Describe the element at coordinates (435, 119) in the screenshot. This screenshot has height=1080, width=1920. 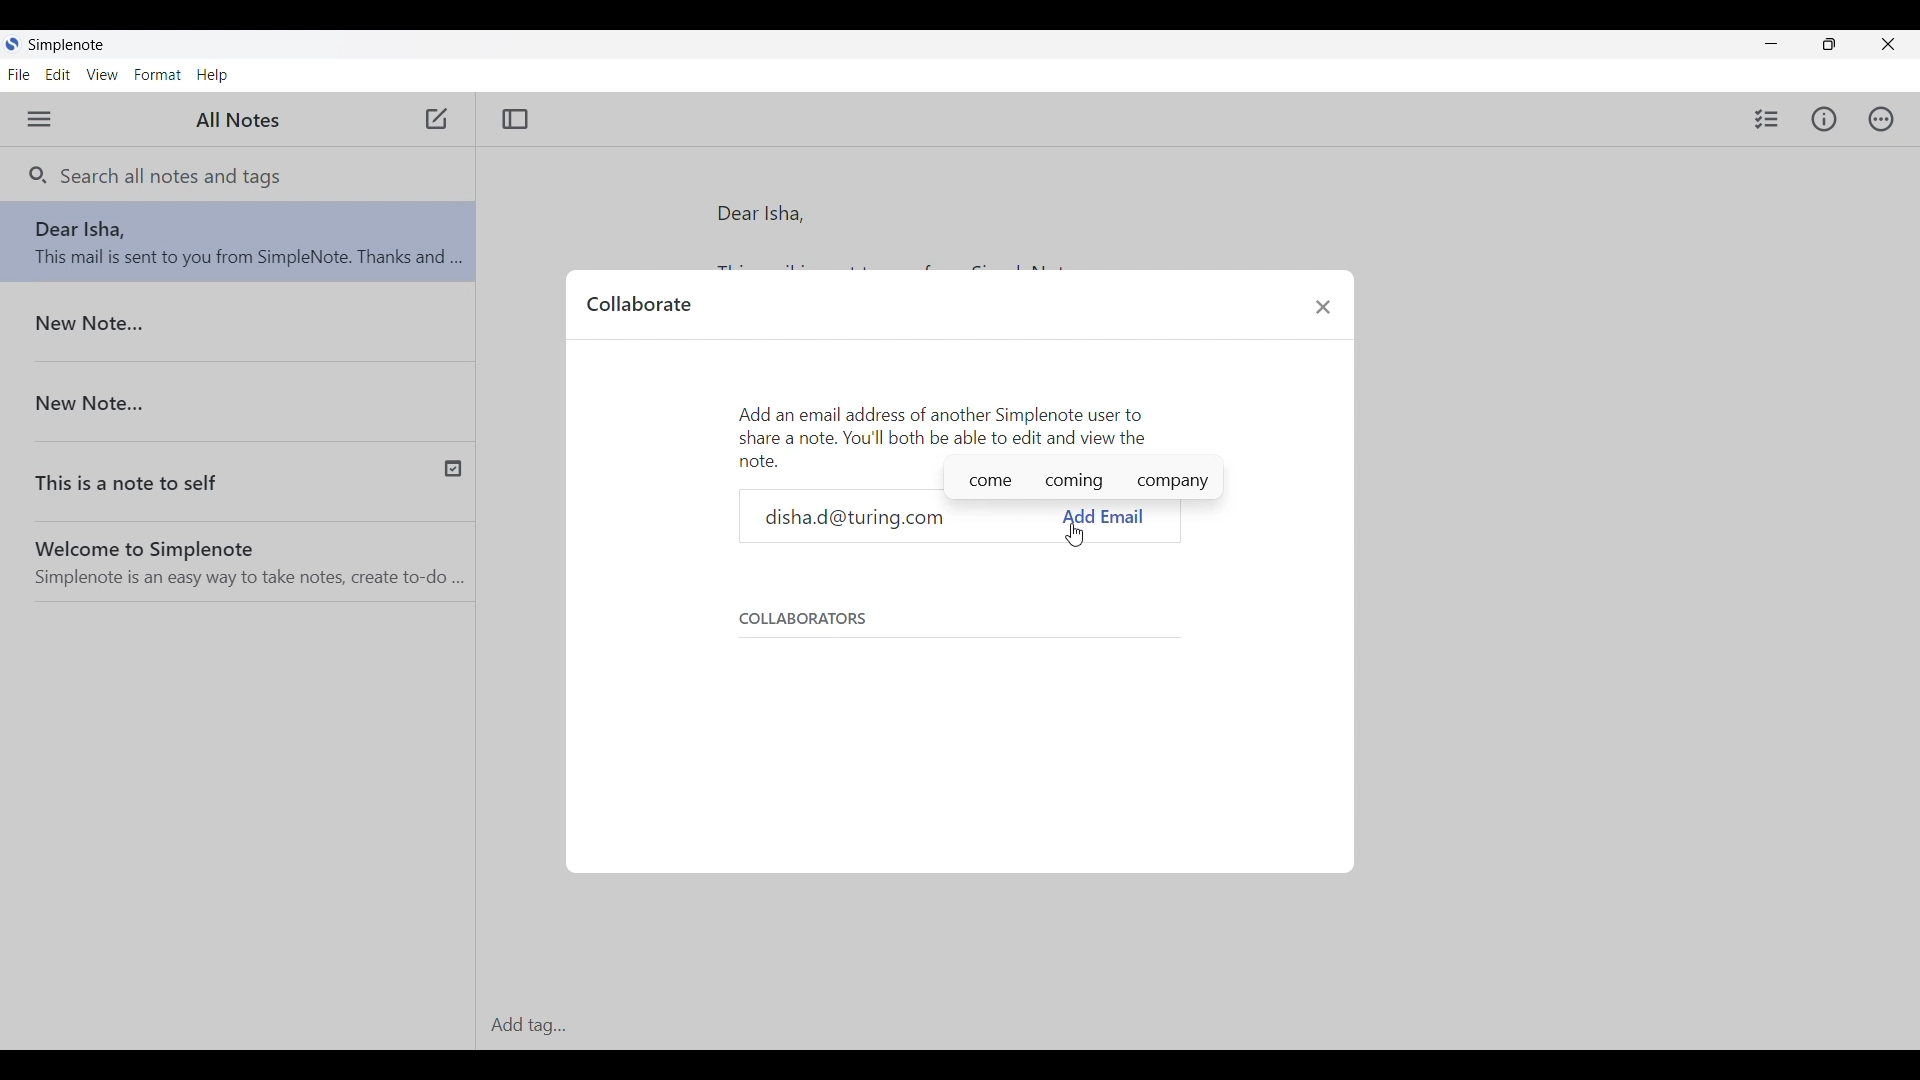
I see `Click to add new note` at that location.